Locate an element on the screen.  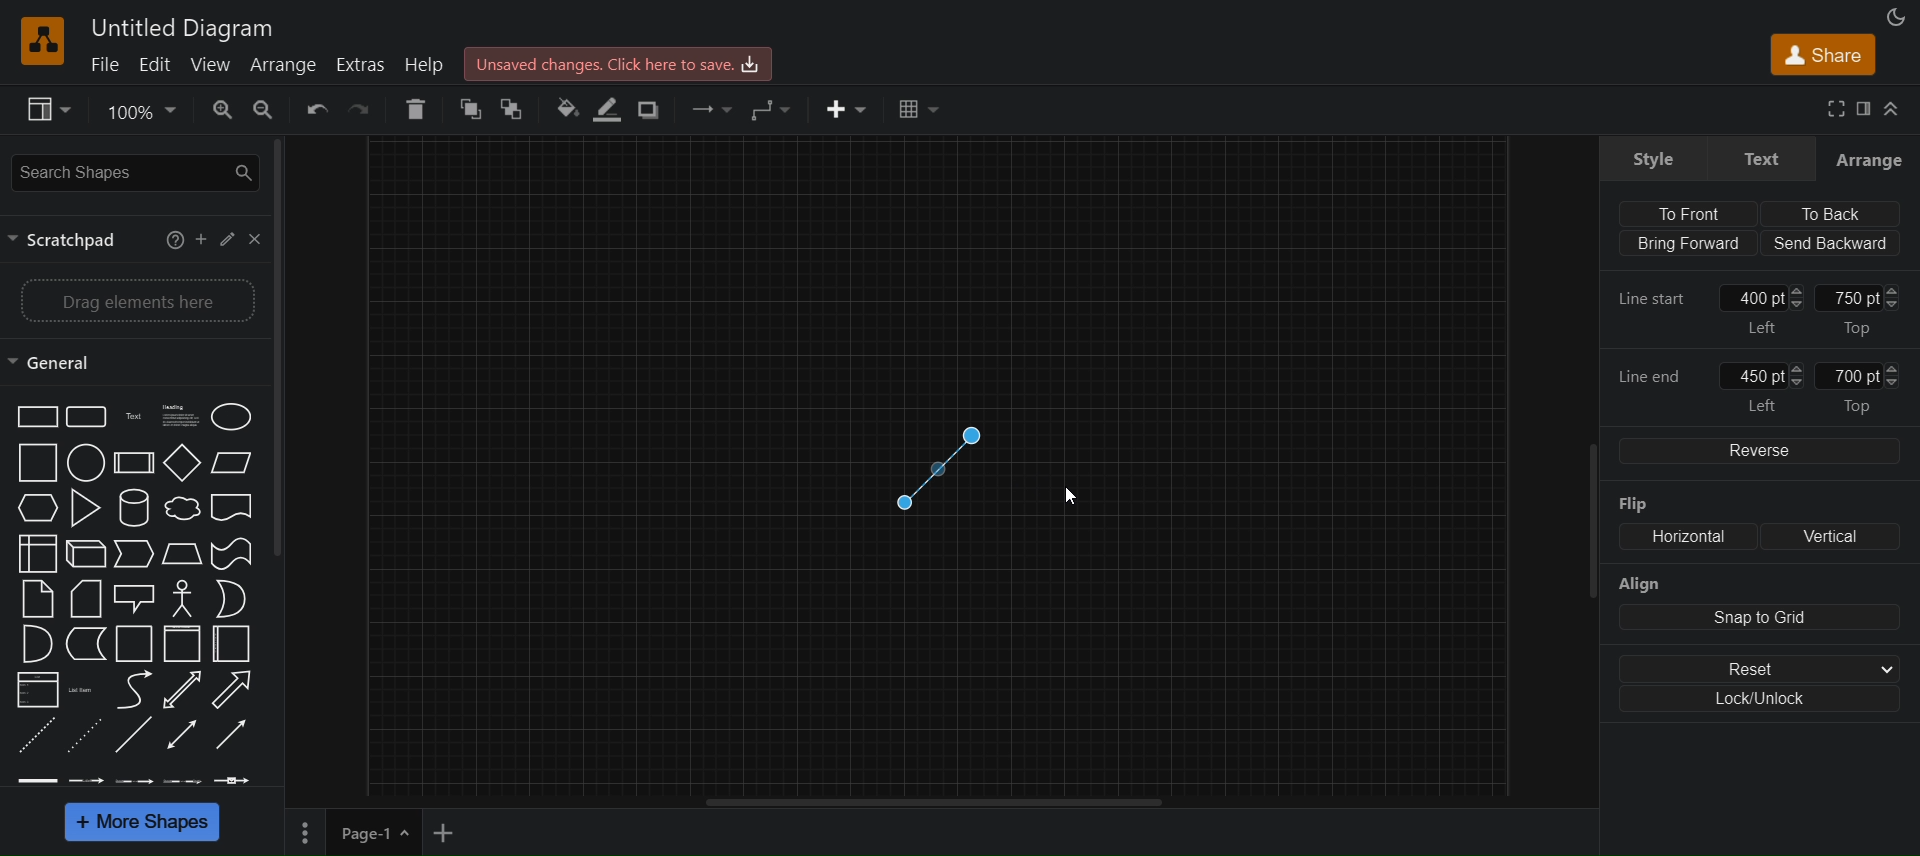
zoom out is located at coordinates (266, 109).